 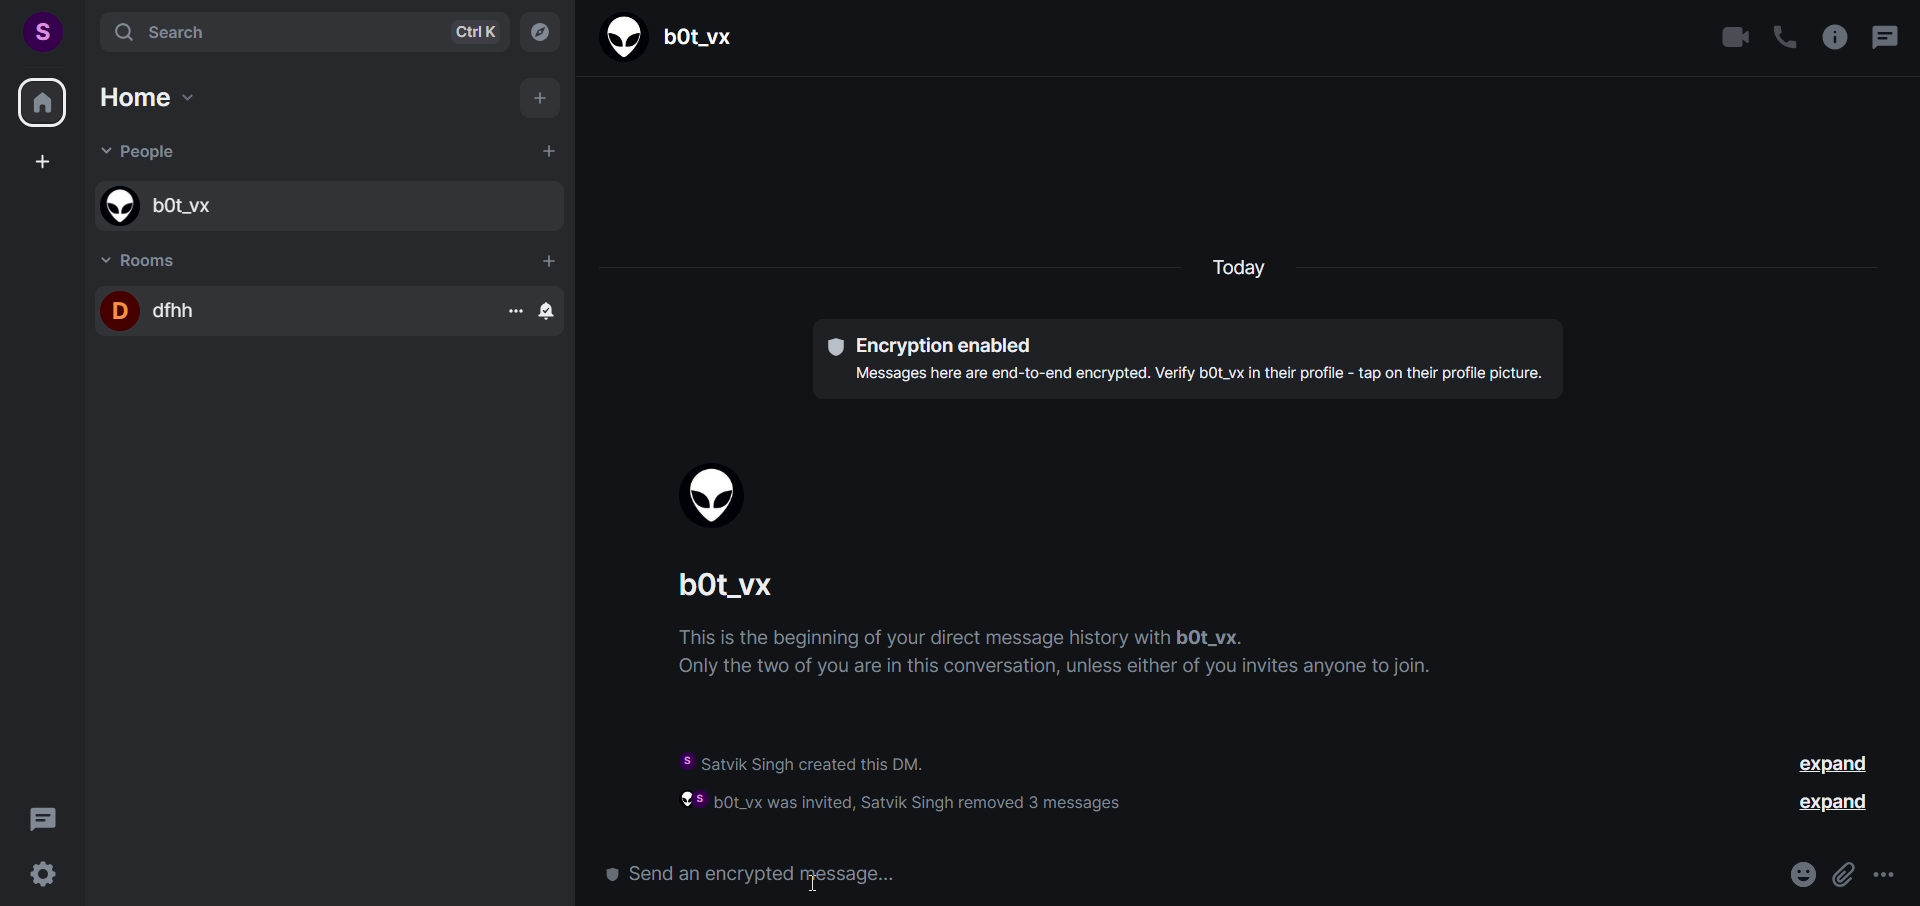 I want to click on room name, so click(x=290, y=310).